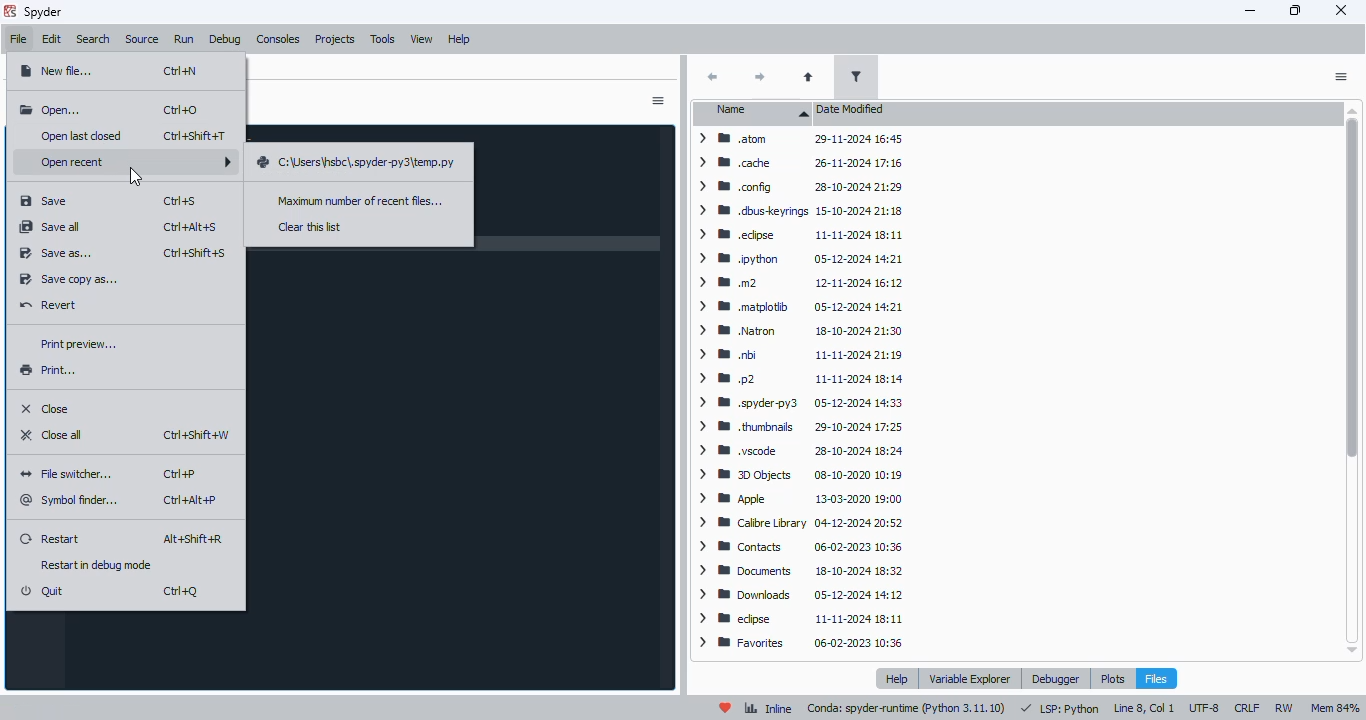 The height and width of the screenshot is (720, 1366). What do you see at coordinates (458, 39) in the screenshot?
I see `help` at bounding box center [458, 39].